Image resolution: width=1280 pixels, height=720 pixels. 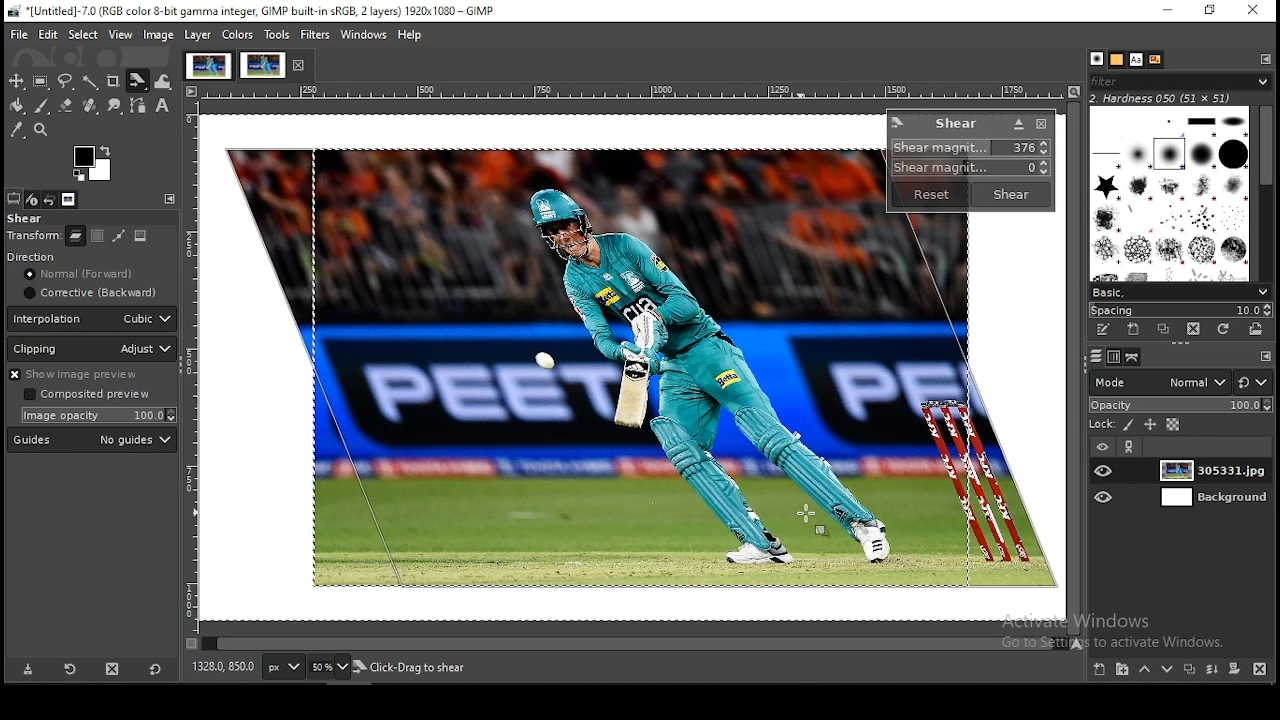 I want to click on save tool preset, so click(x=26, y=670).